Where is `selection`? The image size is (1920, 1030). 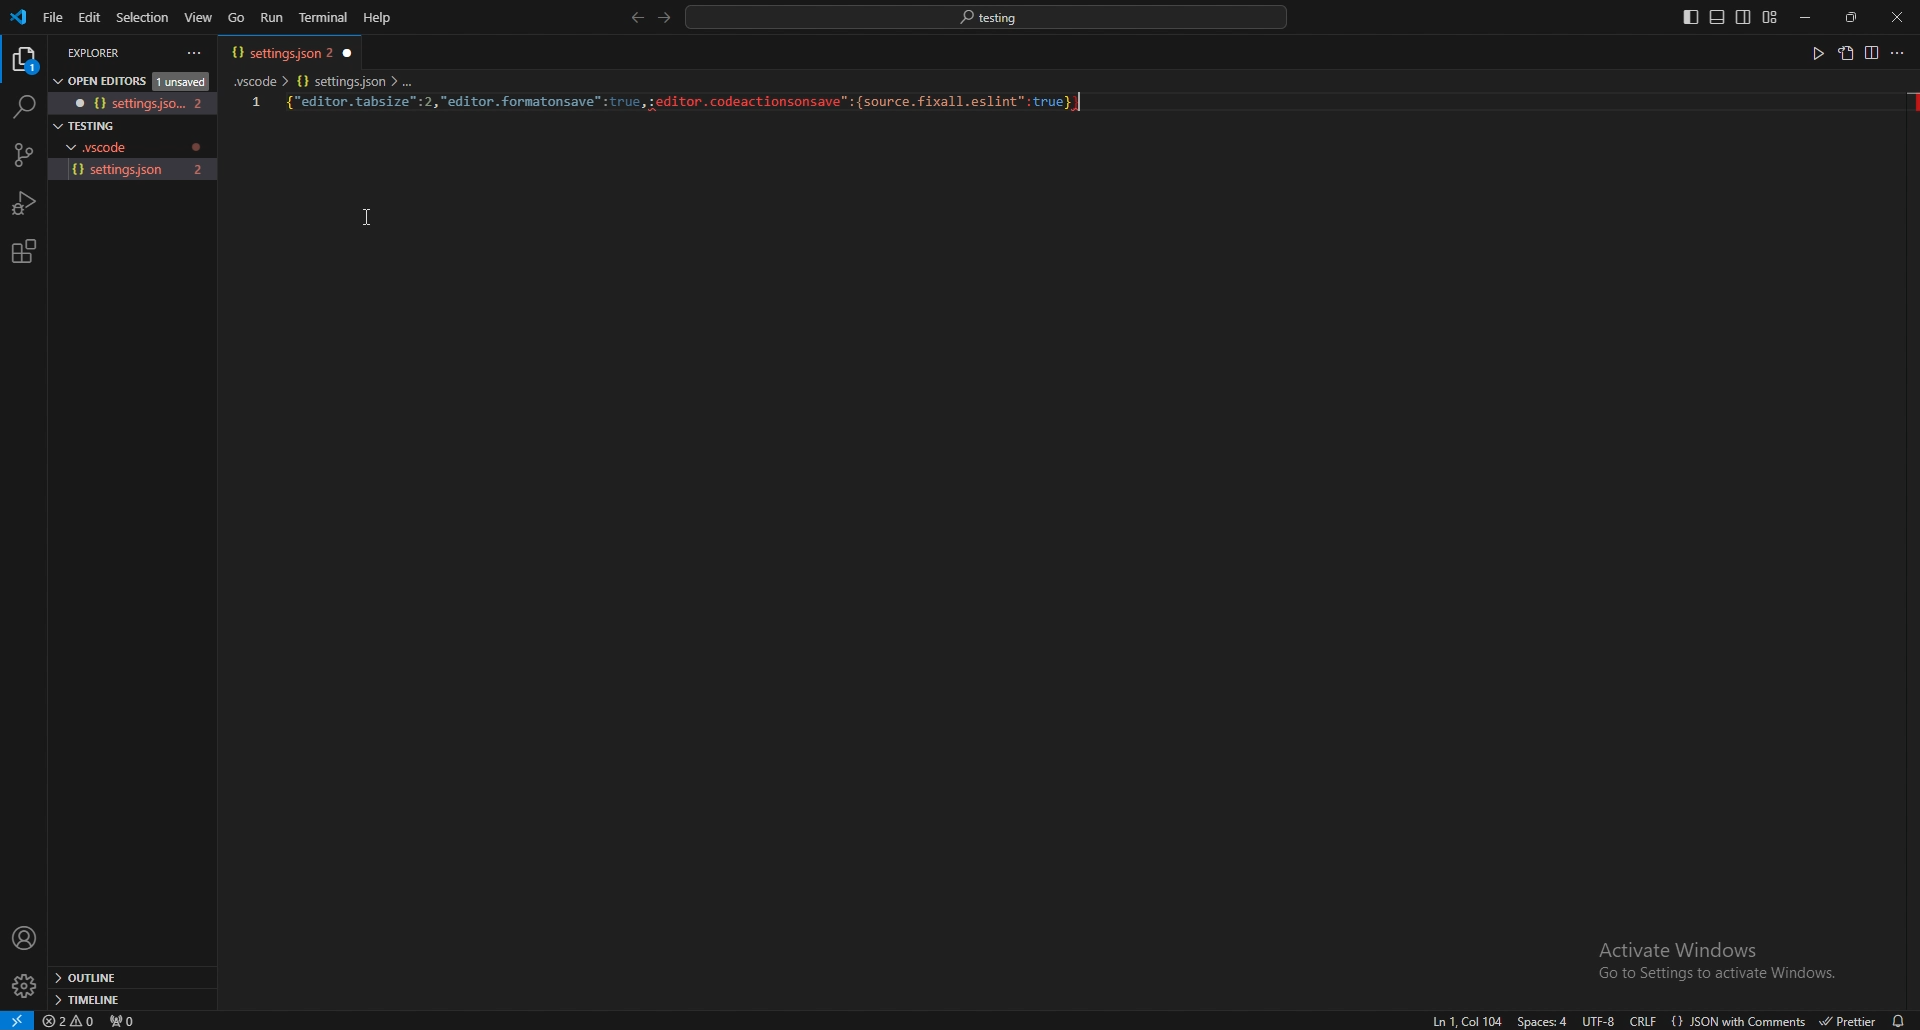 selection is located at coordinates (142, 16).